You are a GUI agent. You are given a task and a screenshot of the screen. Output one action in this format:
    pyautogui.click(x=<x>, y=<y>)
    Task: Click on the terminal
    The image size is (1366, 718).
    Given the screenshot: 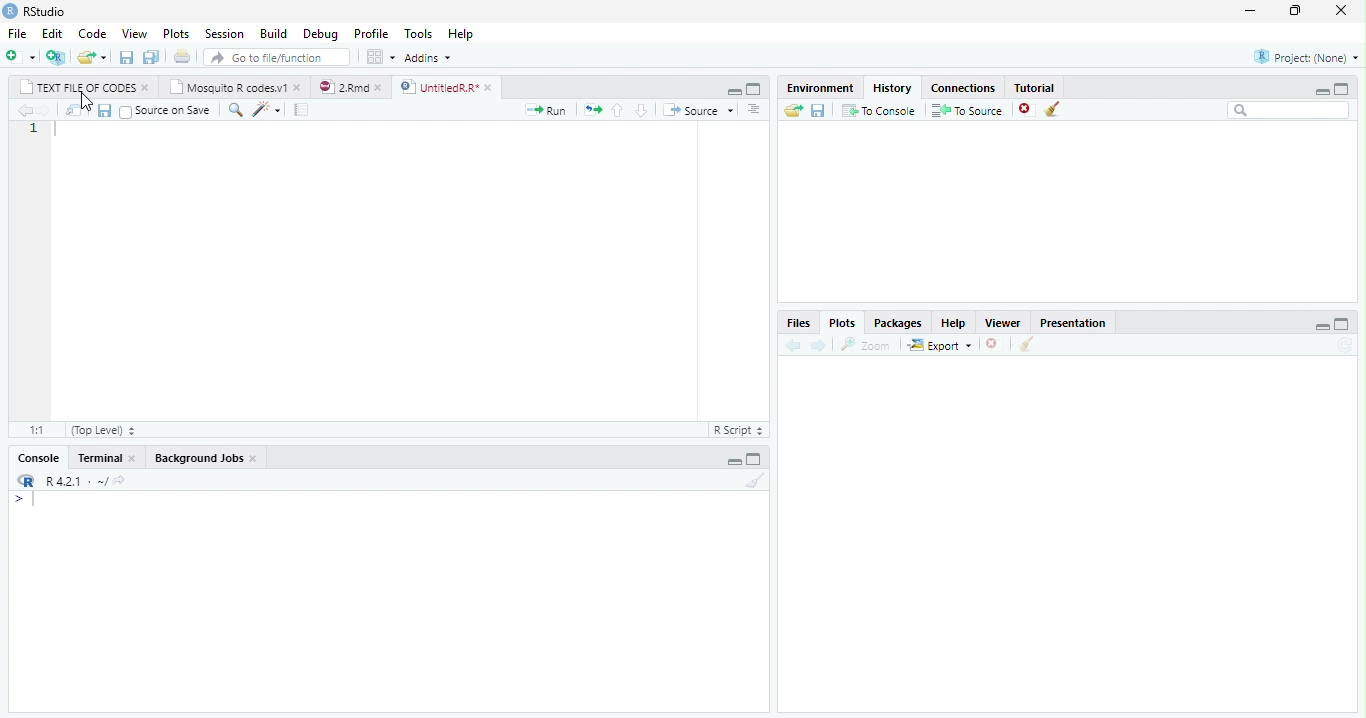 What is the action you would take?
    pyautogui.click(x=98, y=458)
    